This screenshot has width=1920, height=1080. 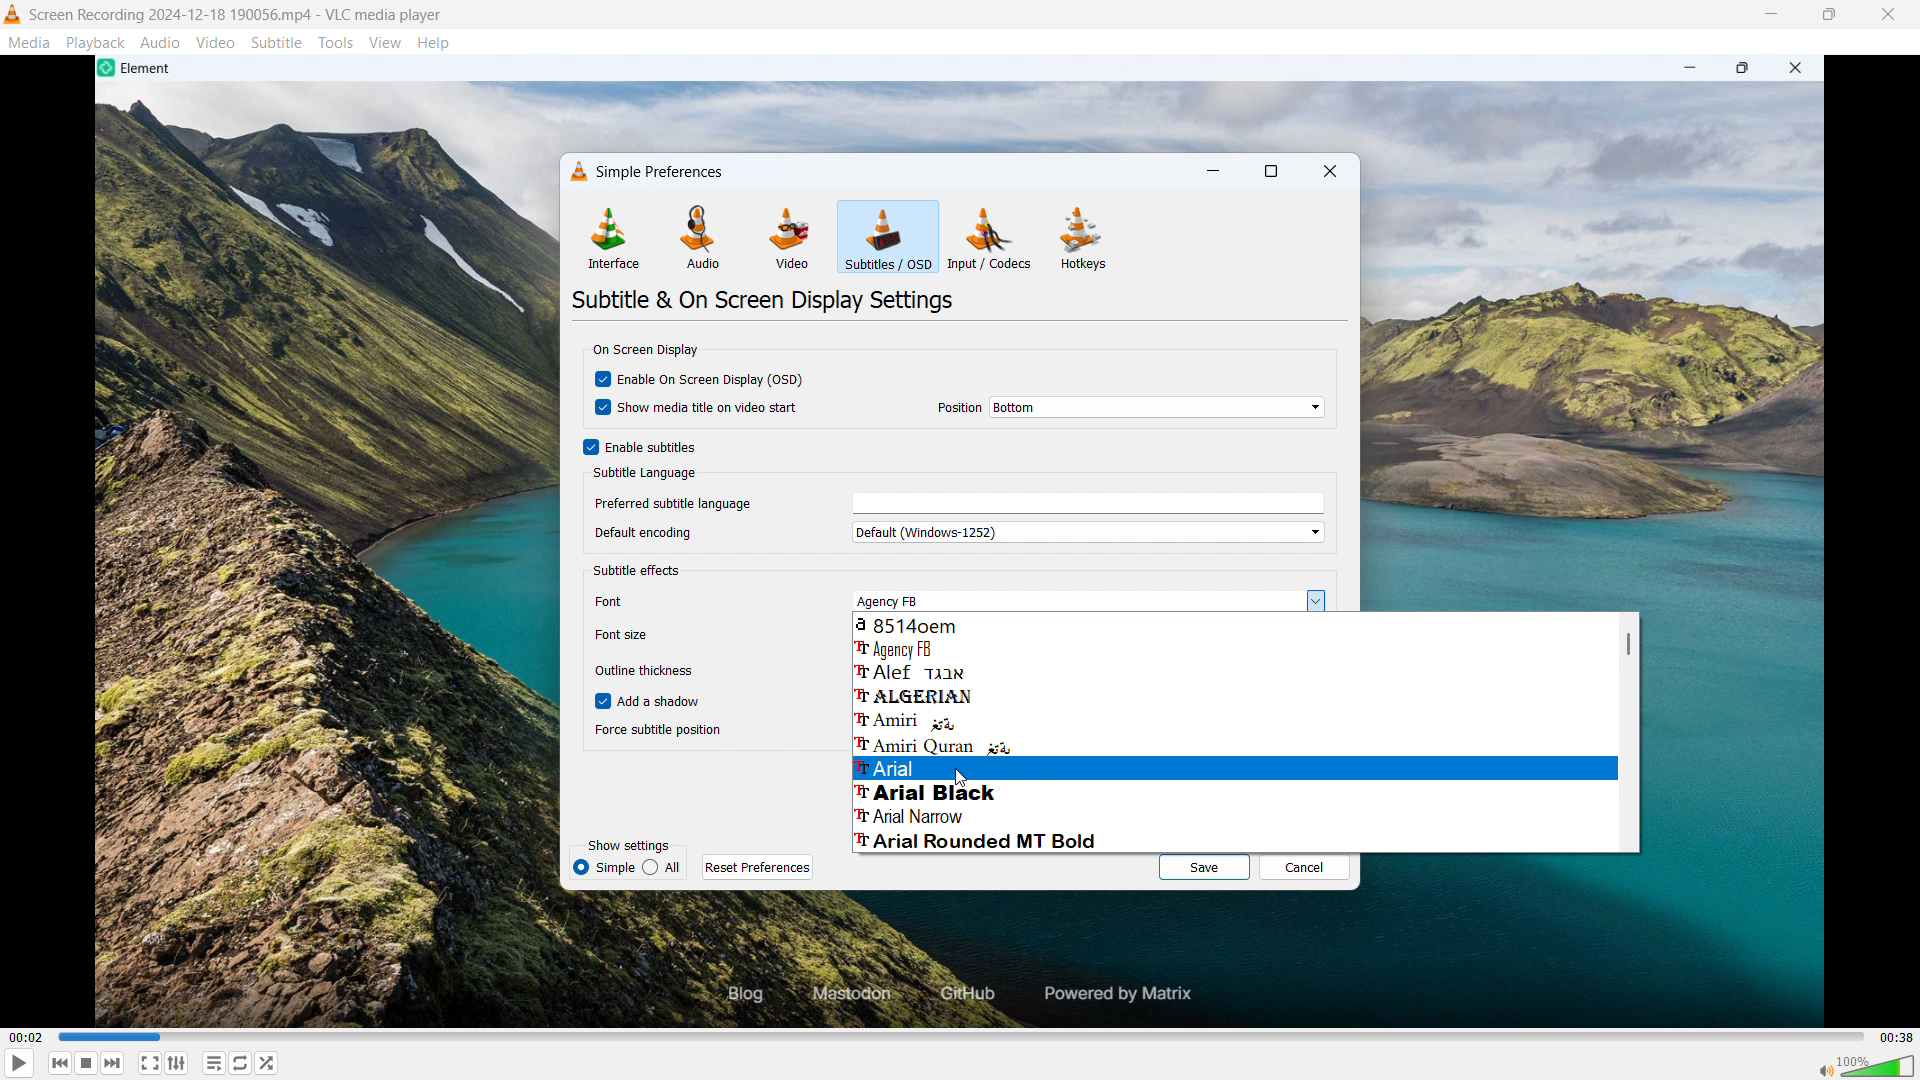 What do you see at coordinates (1085, 531) in the screenshot?
I see `set default encoding` at bounding box center [1085, 531].